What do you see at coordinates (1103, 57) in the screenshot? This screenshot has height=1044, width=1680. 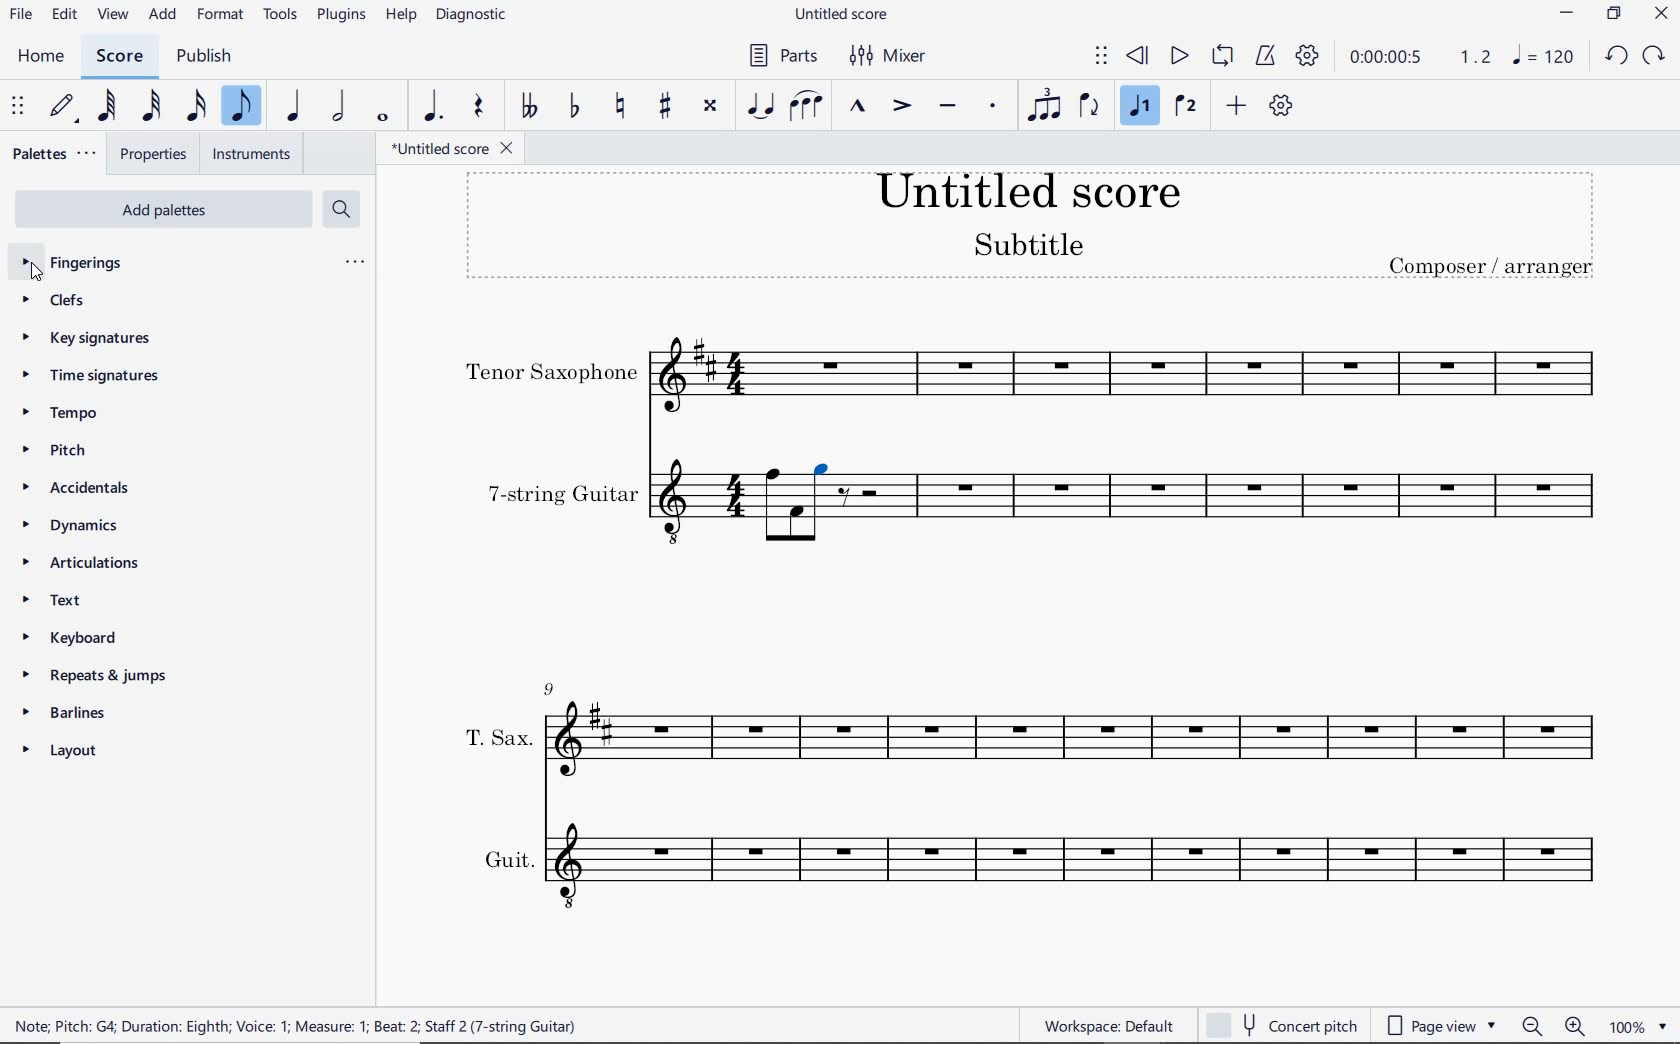 I see `SELECT TO MOVE` at bounding box center [1103, 57].